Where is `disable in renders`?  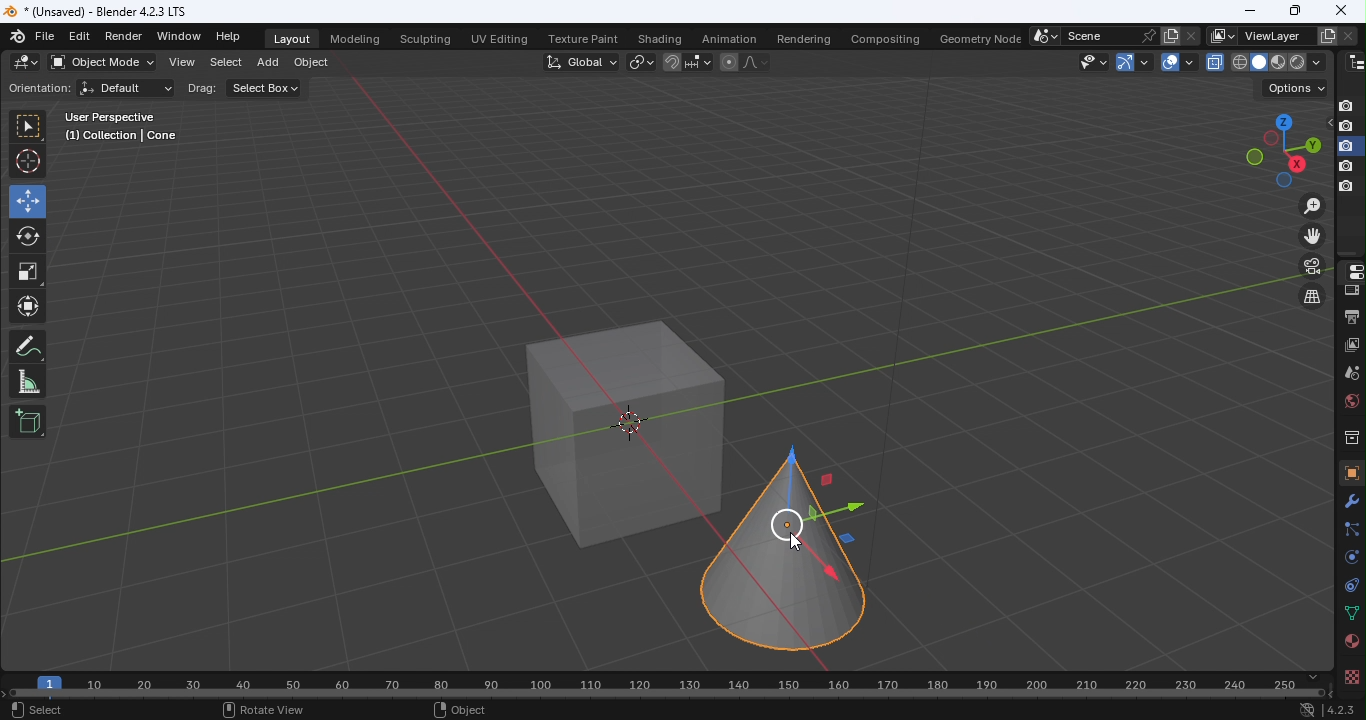 disable in renders is located at coordinates (1346, 146).